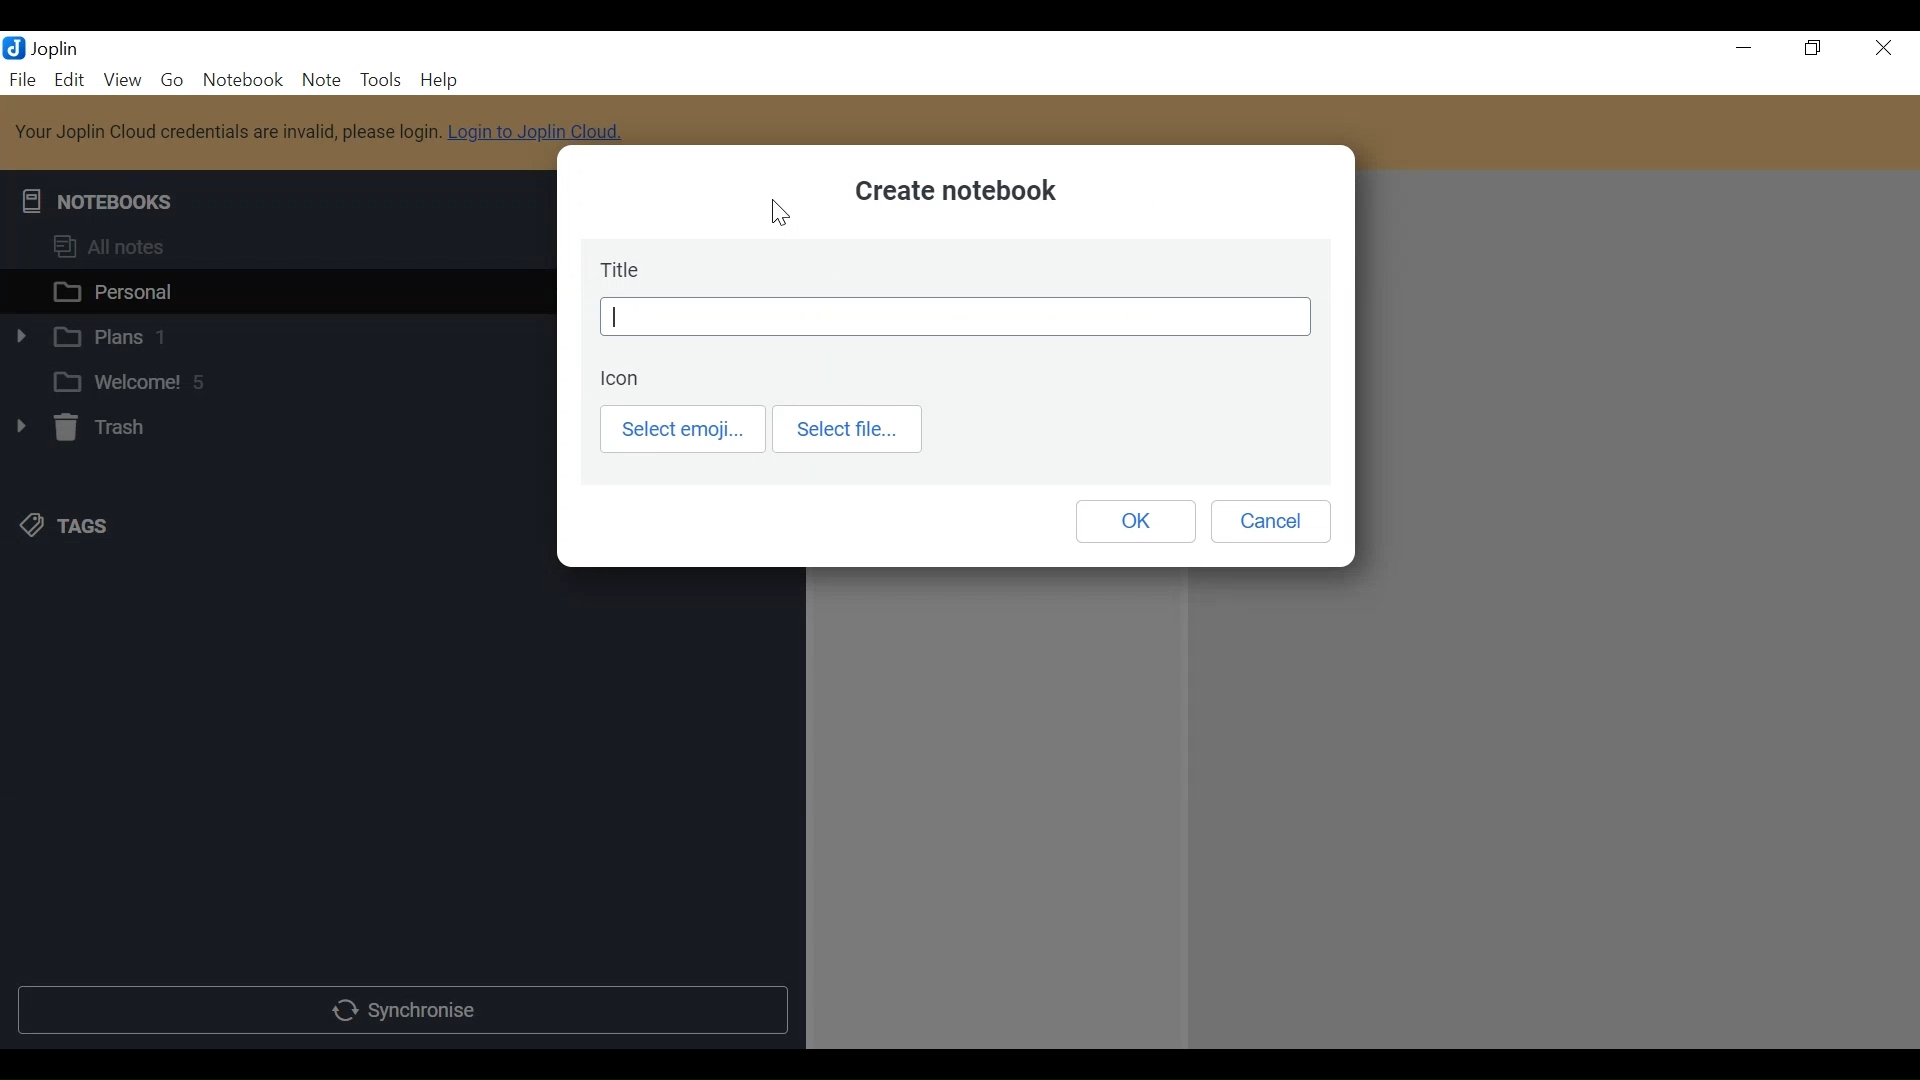 The width and height of the screenshot is (1920, 1080). Describe the element at coordinates (534, 140) in the screenshot. I see `Login to Joplin Cloud` at that location.